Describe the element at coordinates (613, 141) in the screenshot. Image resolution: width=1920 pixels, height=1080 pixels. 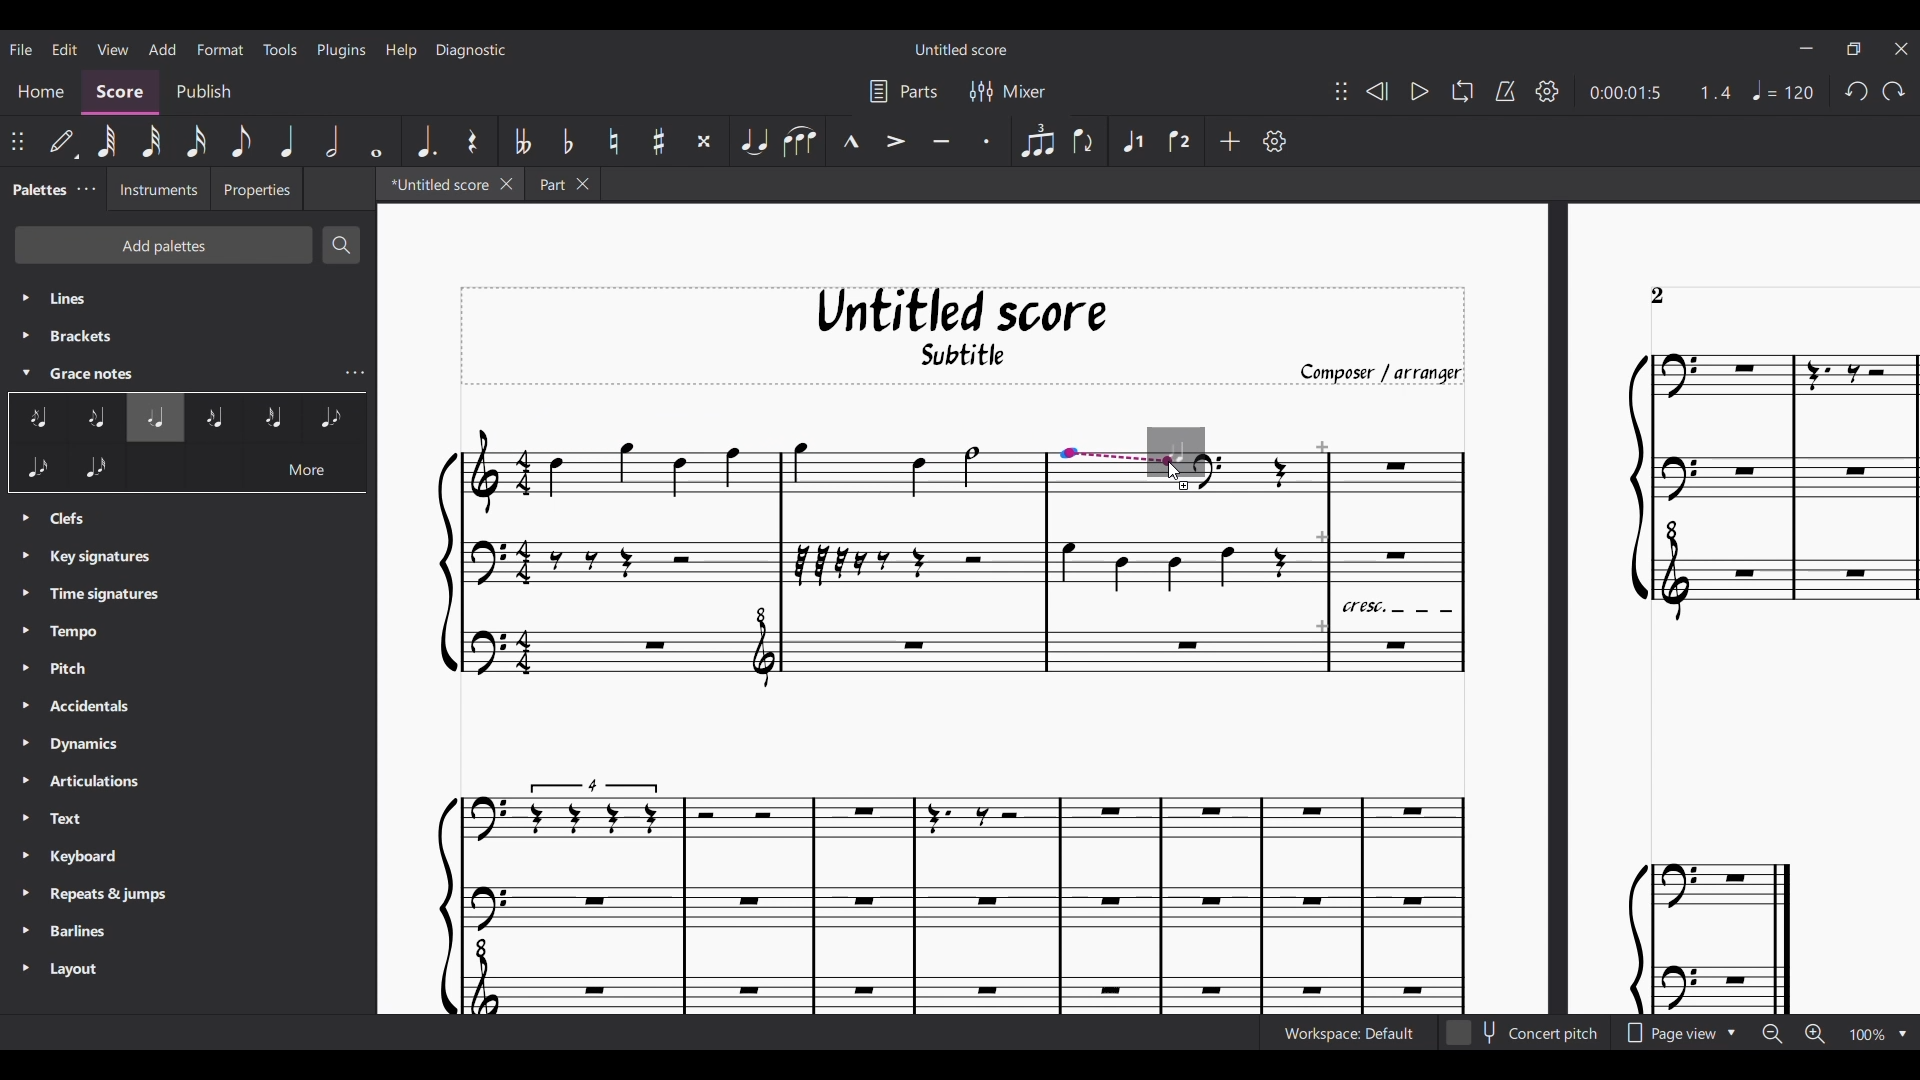
I see `Toggle natural` at that location.